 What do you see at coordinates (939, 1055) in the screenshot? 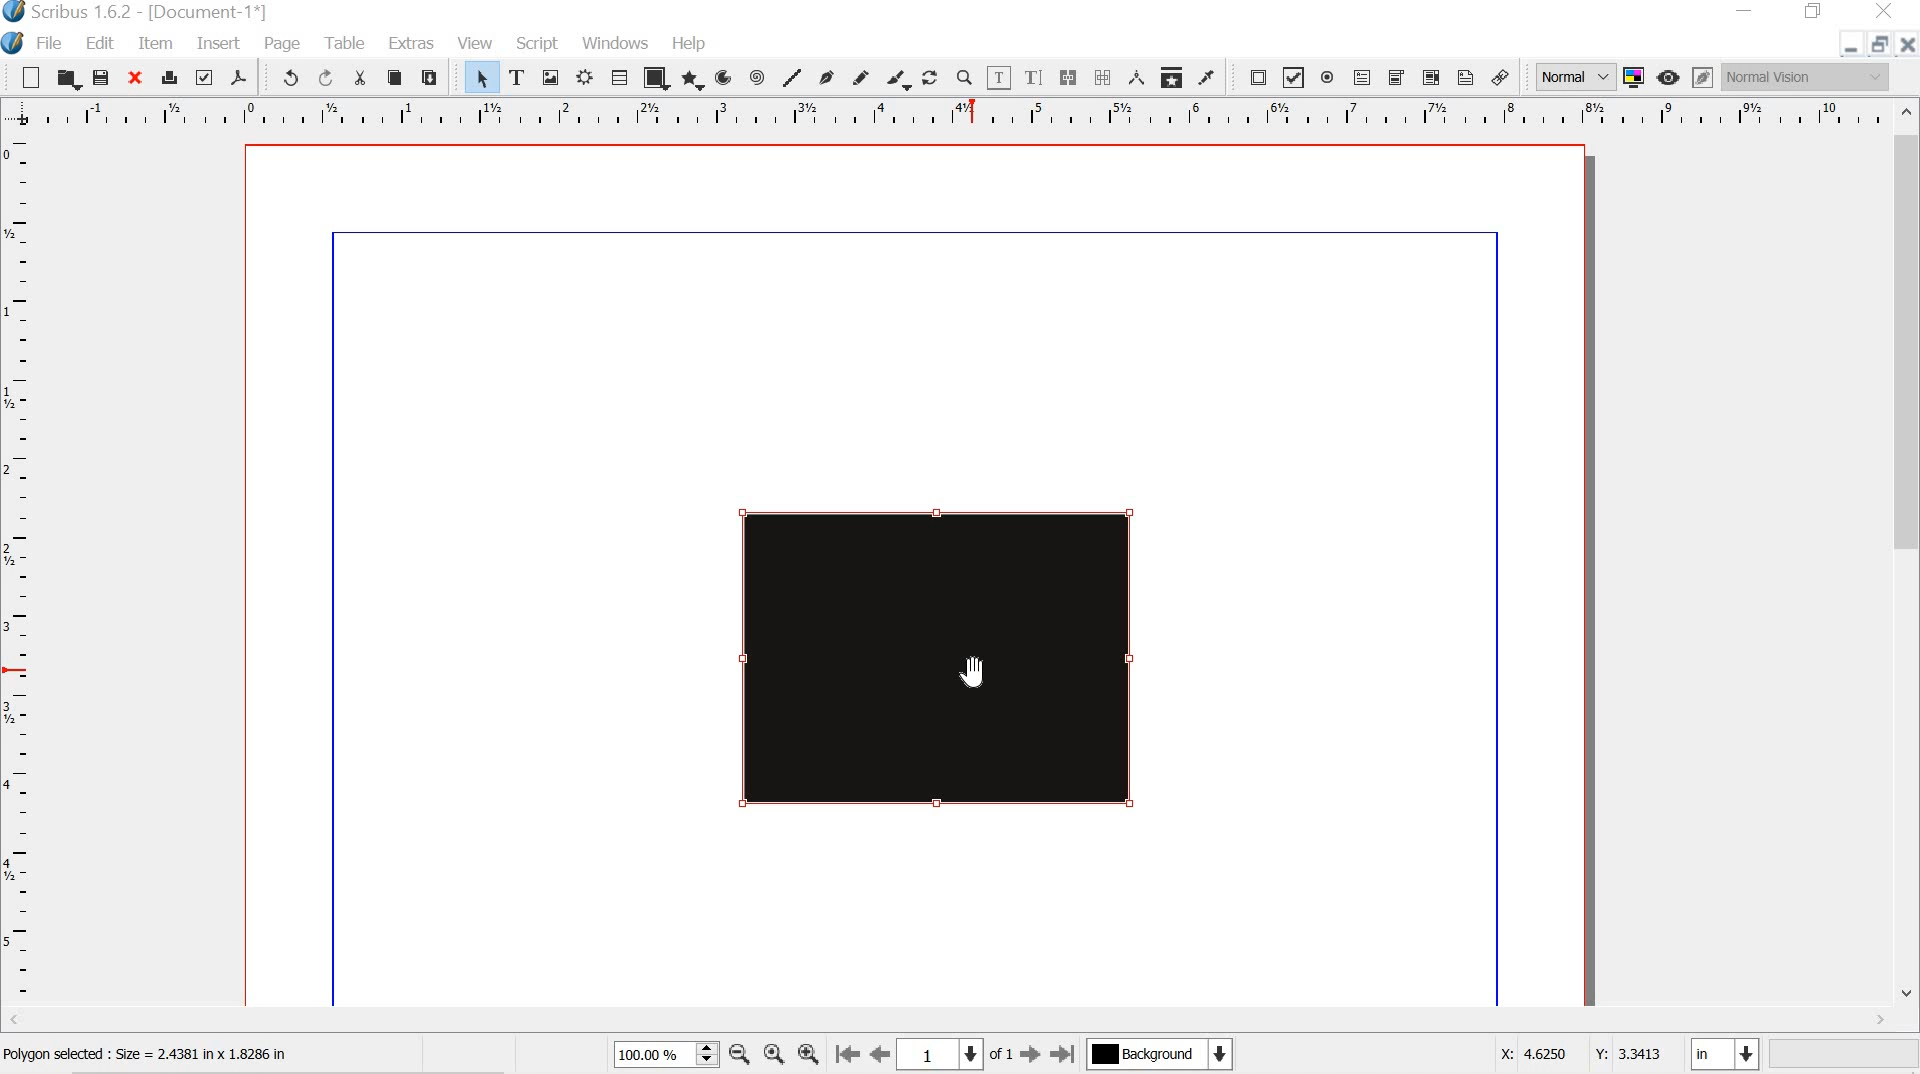
I see `1` at bounding box center [939, 1055].